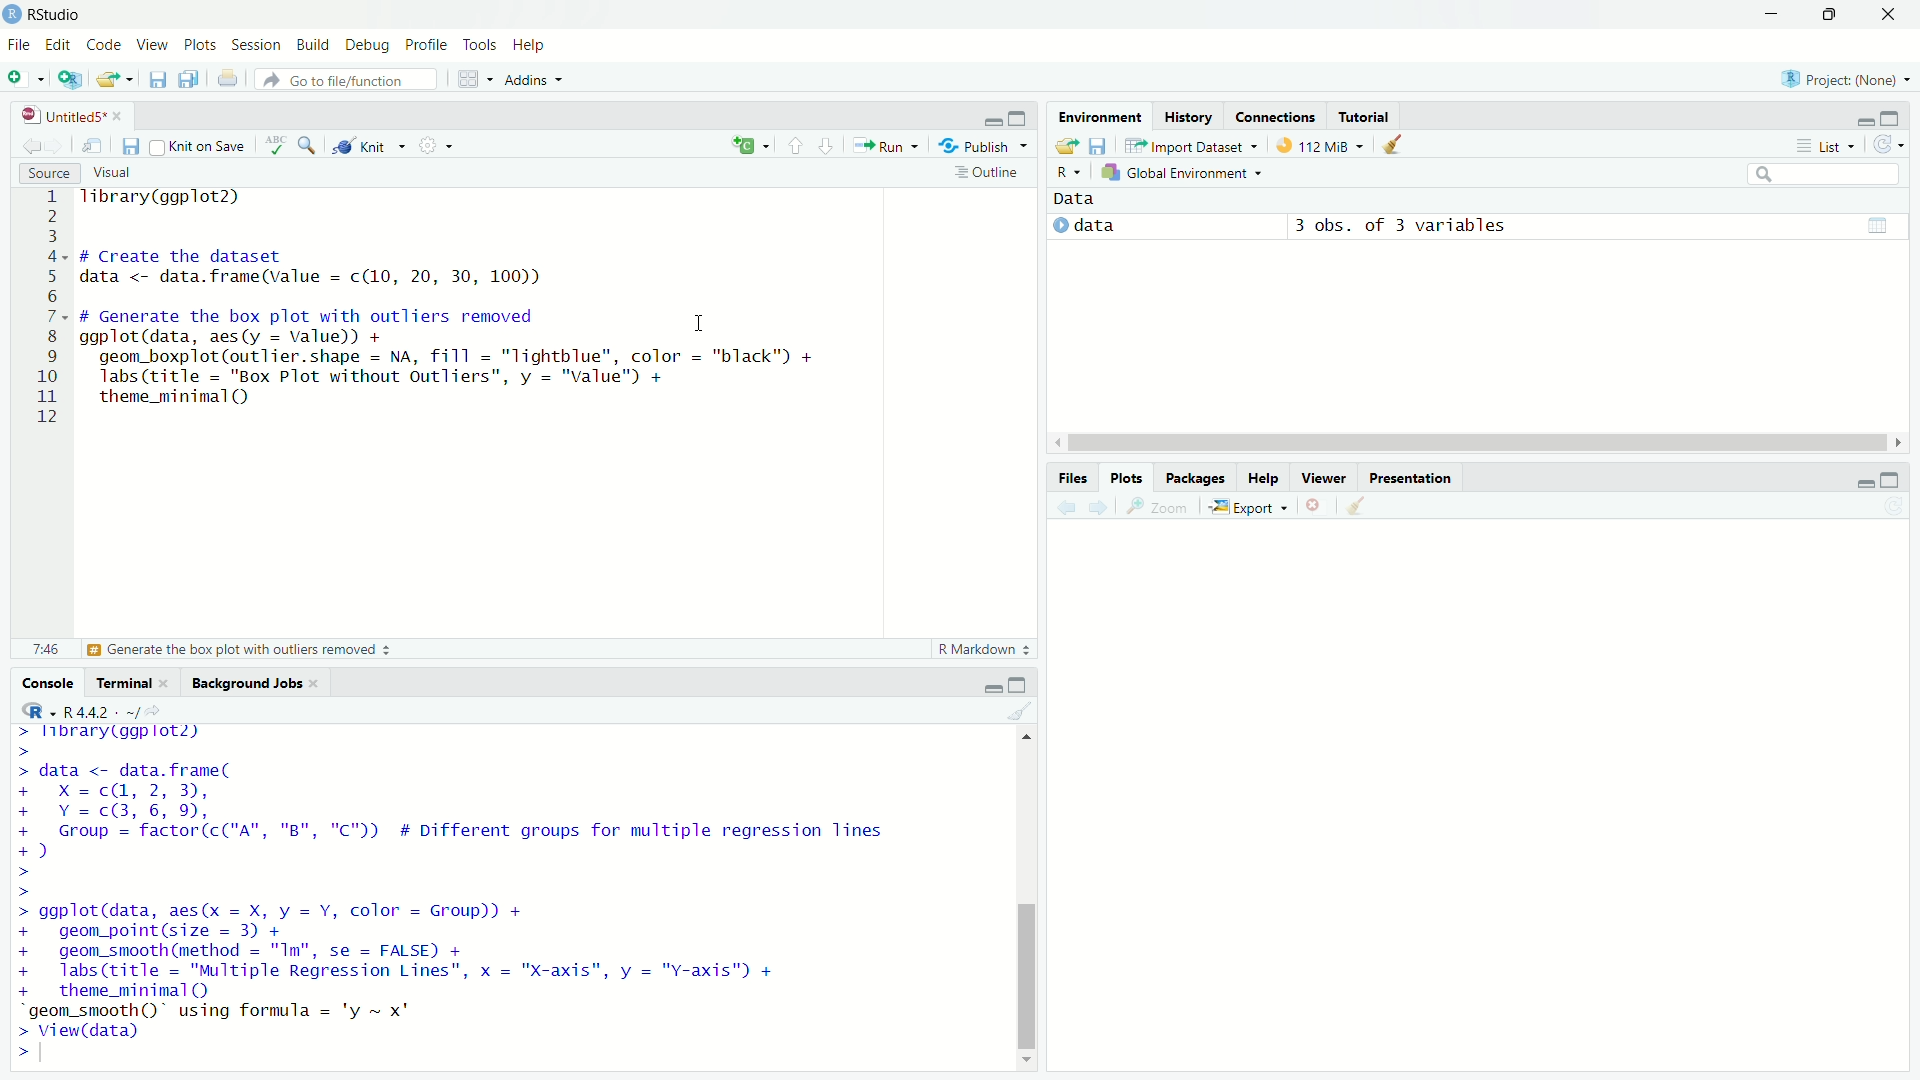 This screenshot has width=1920, height=1080. I want to click on = Outline, so click(987, 171).